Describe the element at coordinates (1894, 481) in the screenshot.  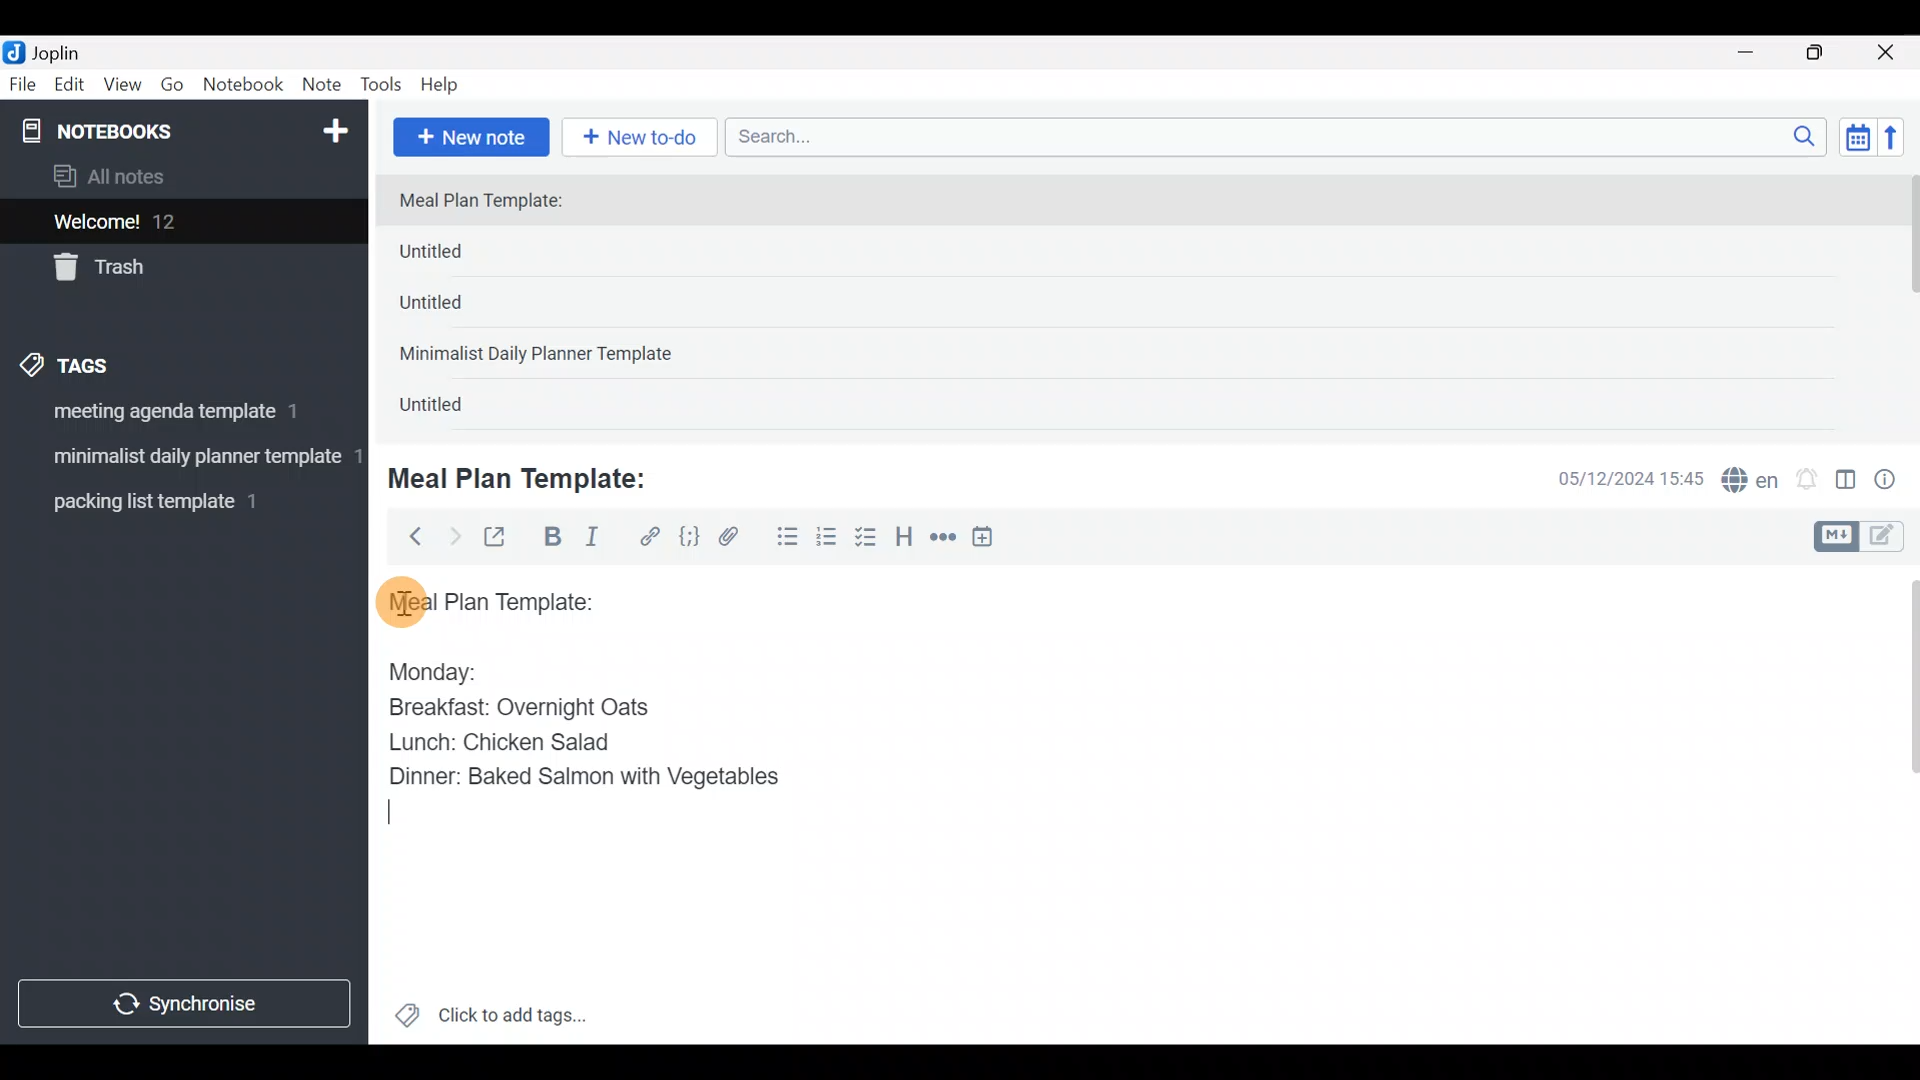
I see `Note properties` at that location.